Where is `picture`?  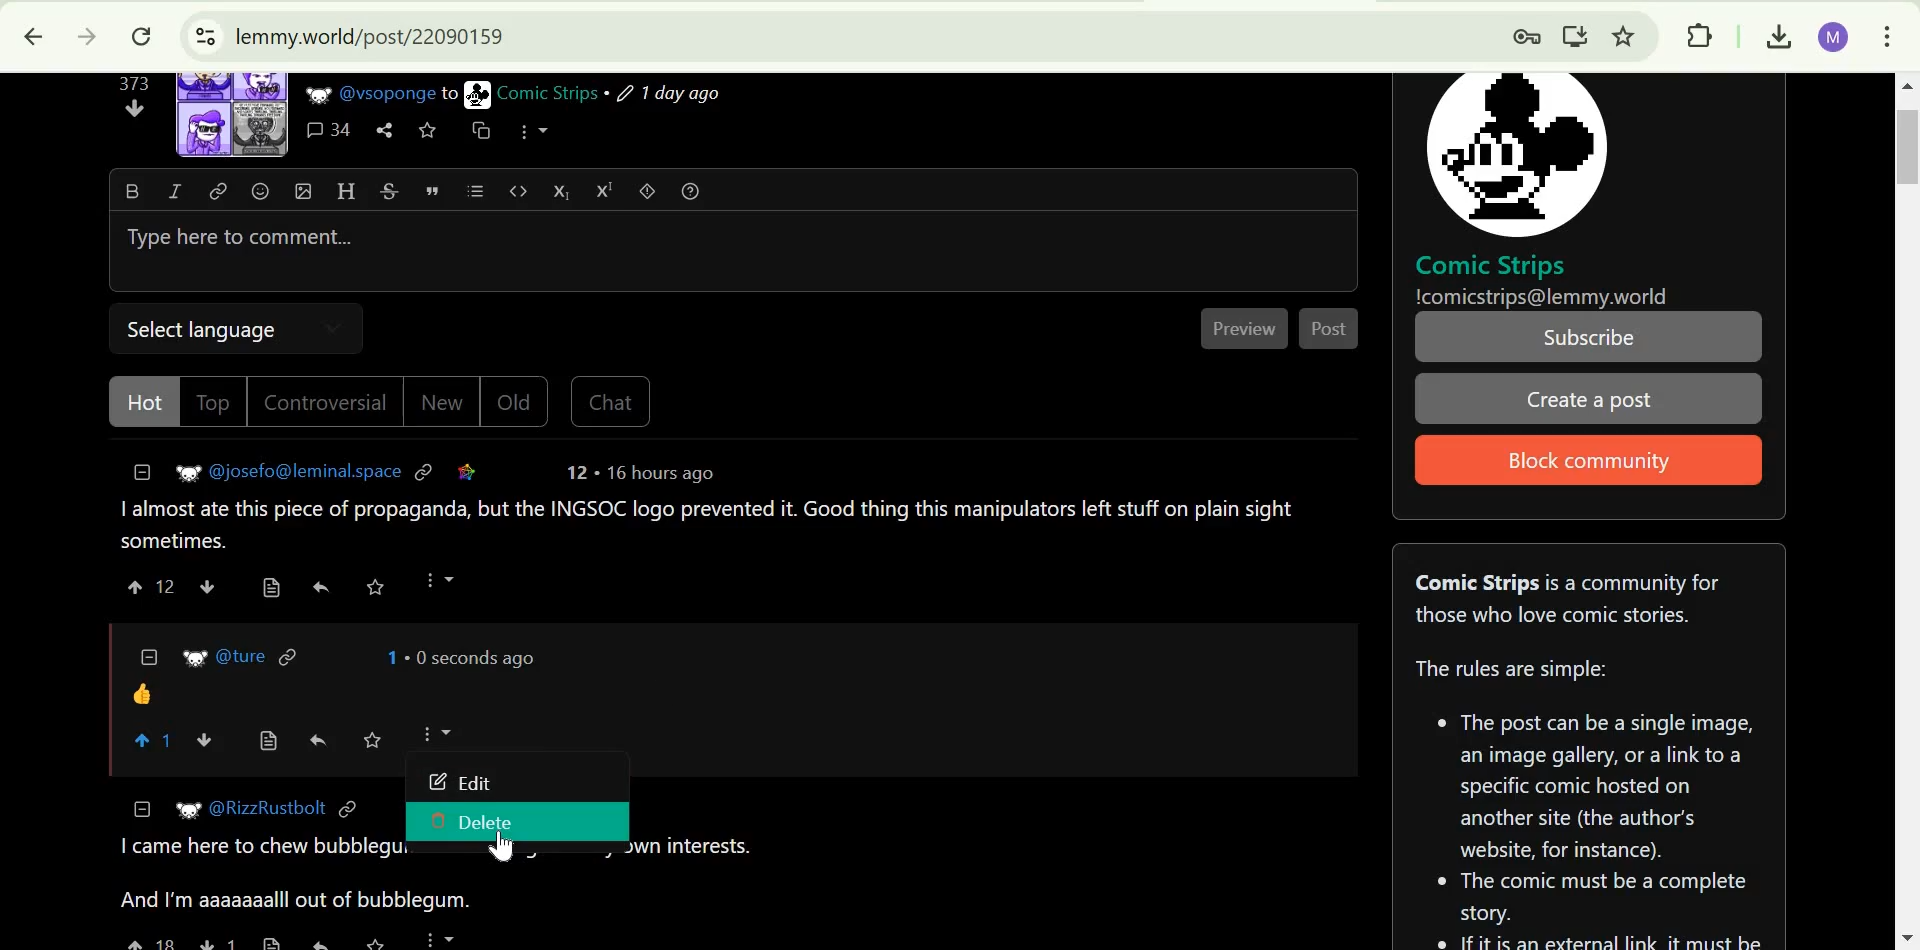
picture is located at coordinates (184, 810).